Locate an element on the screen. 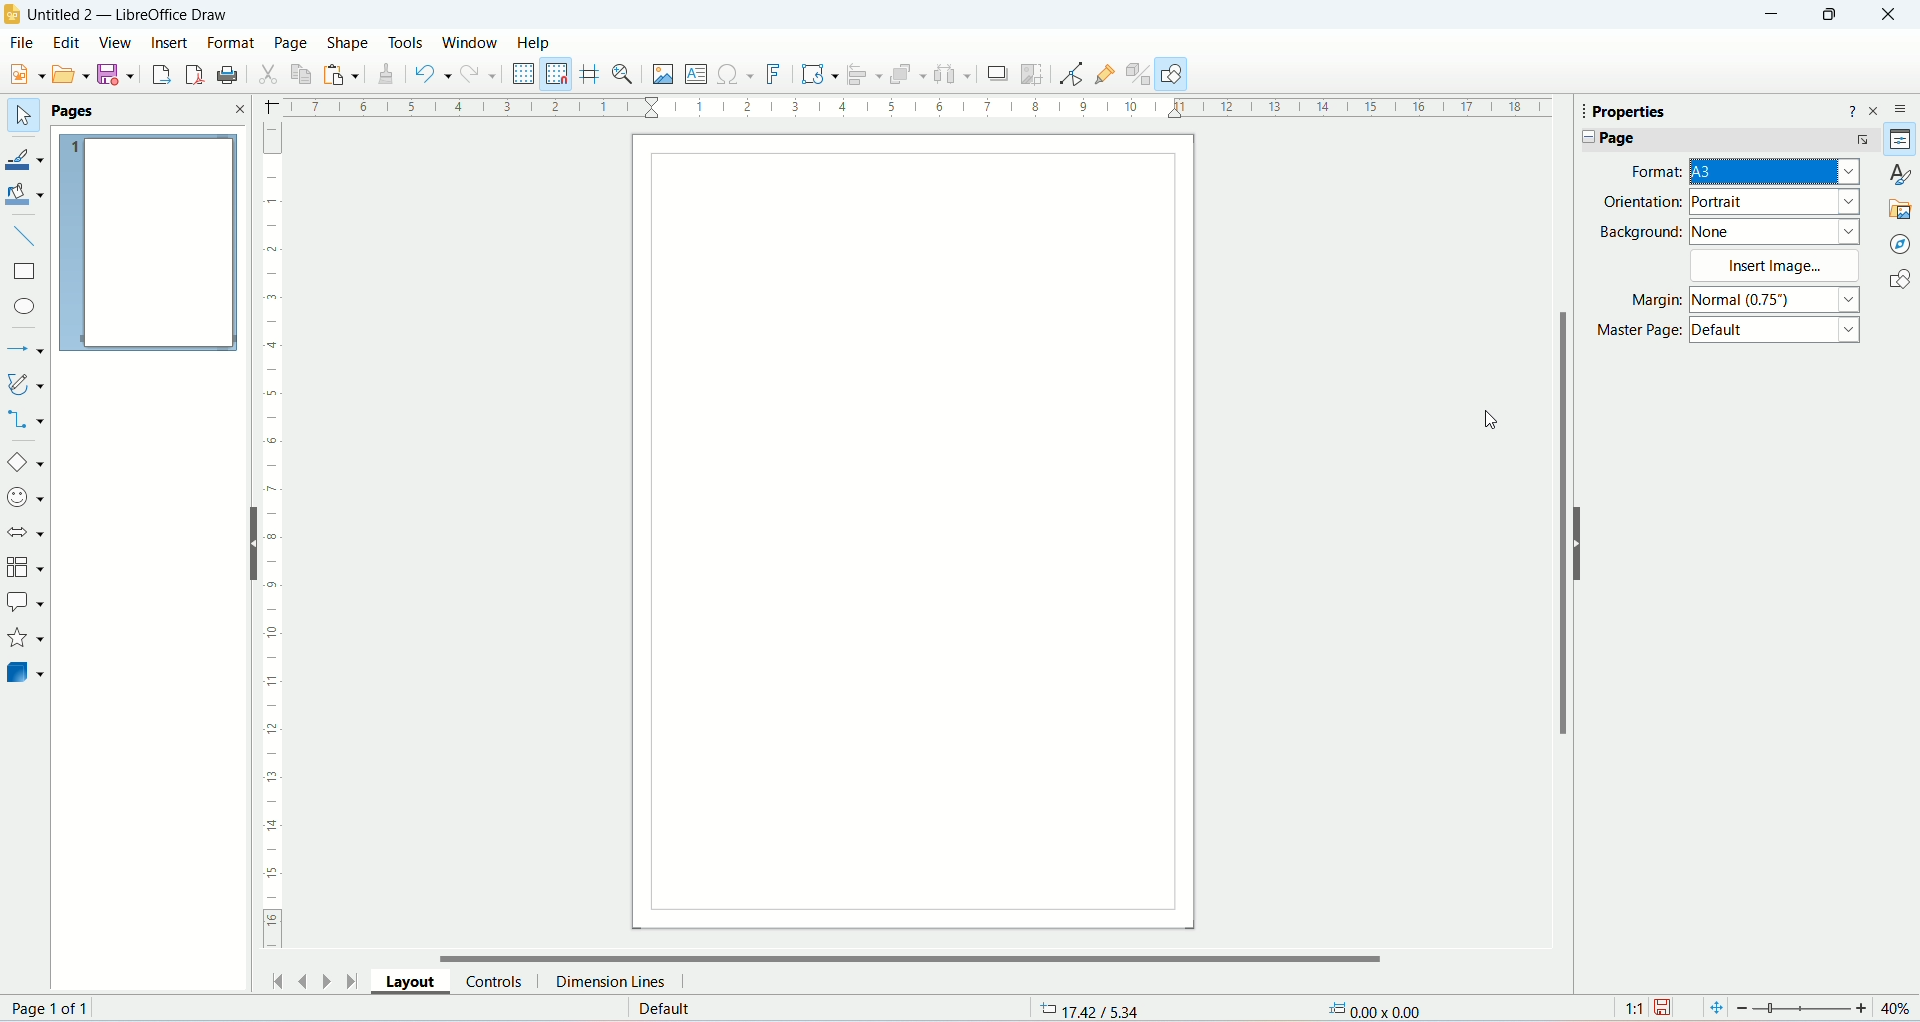 This screenshot has width=1920, height=1022. window is located at coordinates (470, 42).